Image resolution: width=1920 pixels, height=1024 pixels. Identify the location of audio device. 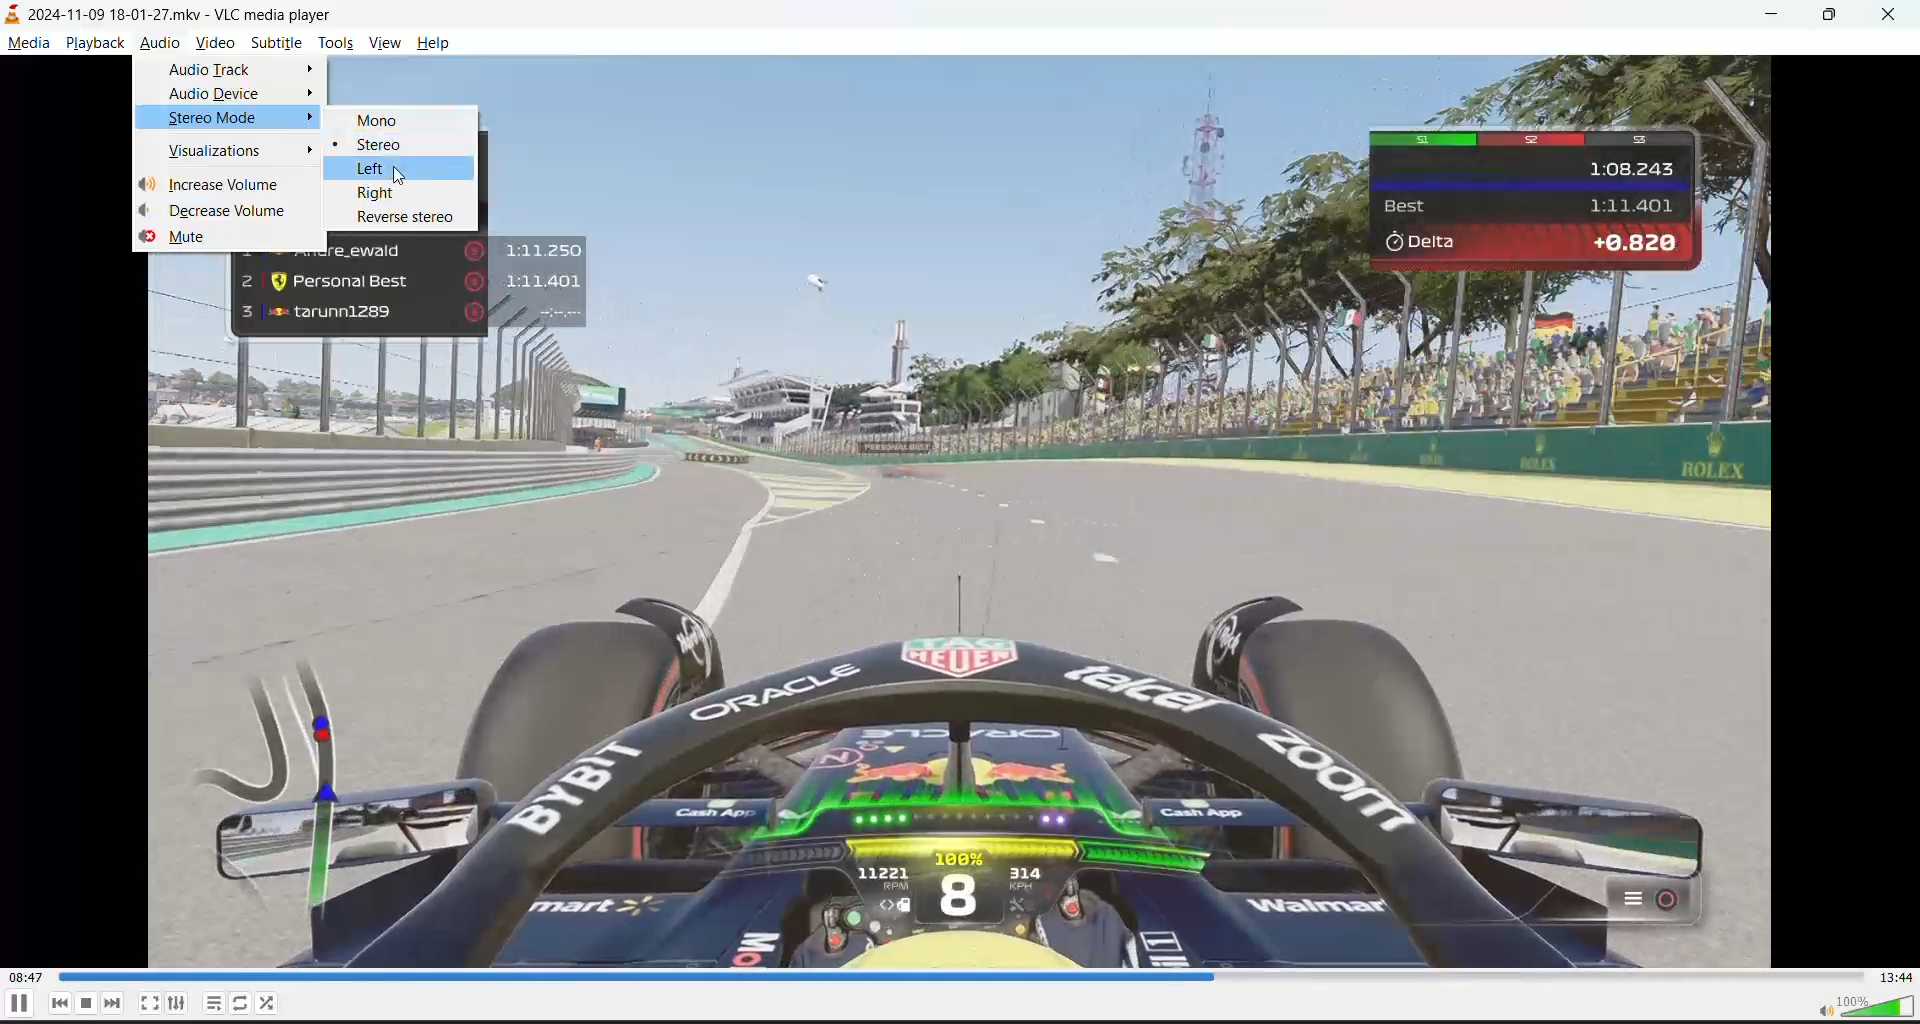
(215, 93).